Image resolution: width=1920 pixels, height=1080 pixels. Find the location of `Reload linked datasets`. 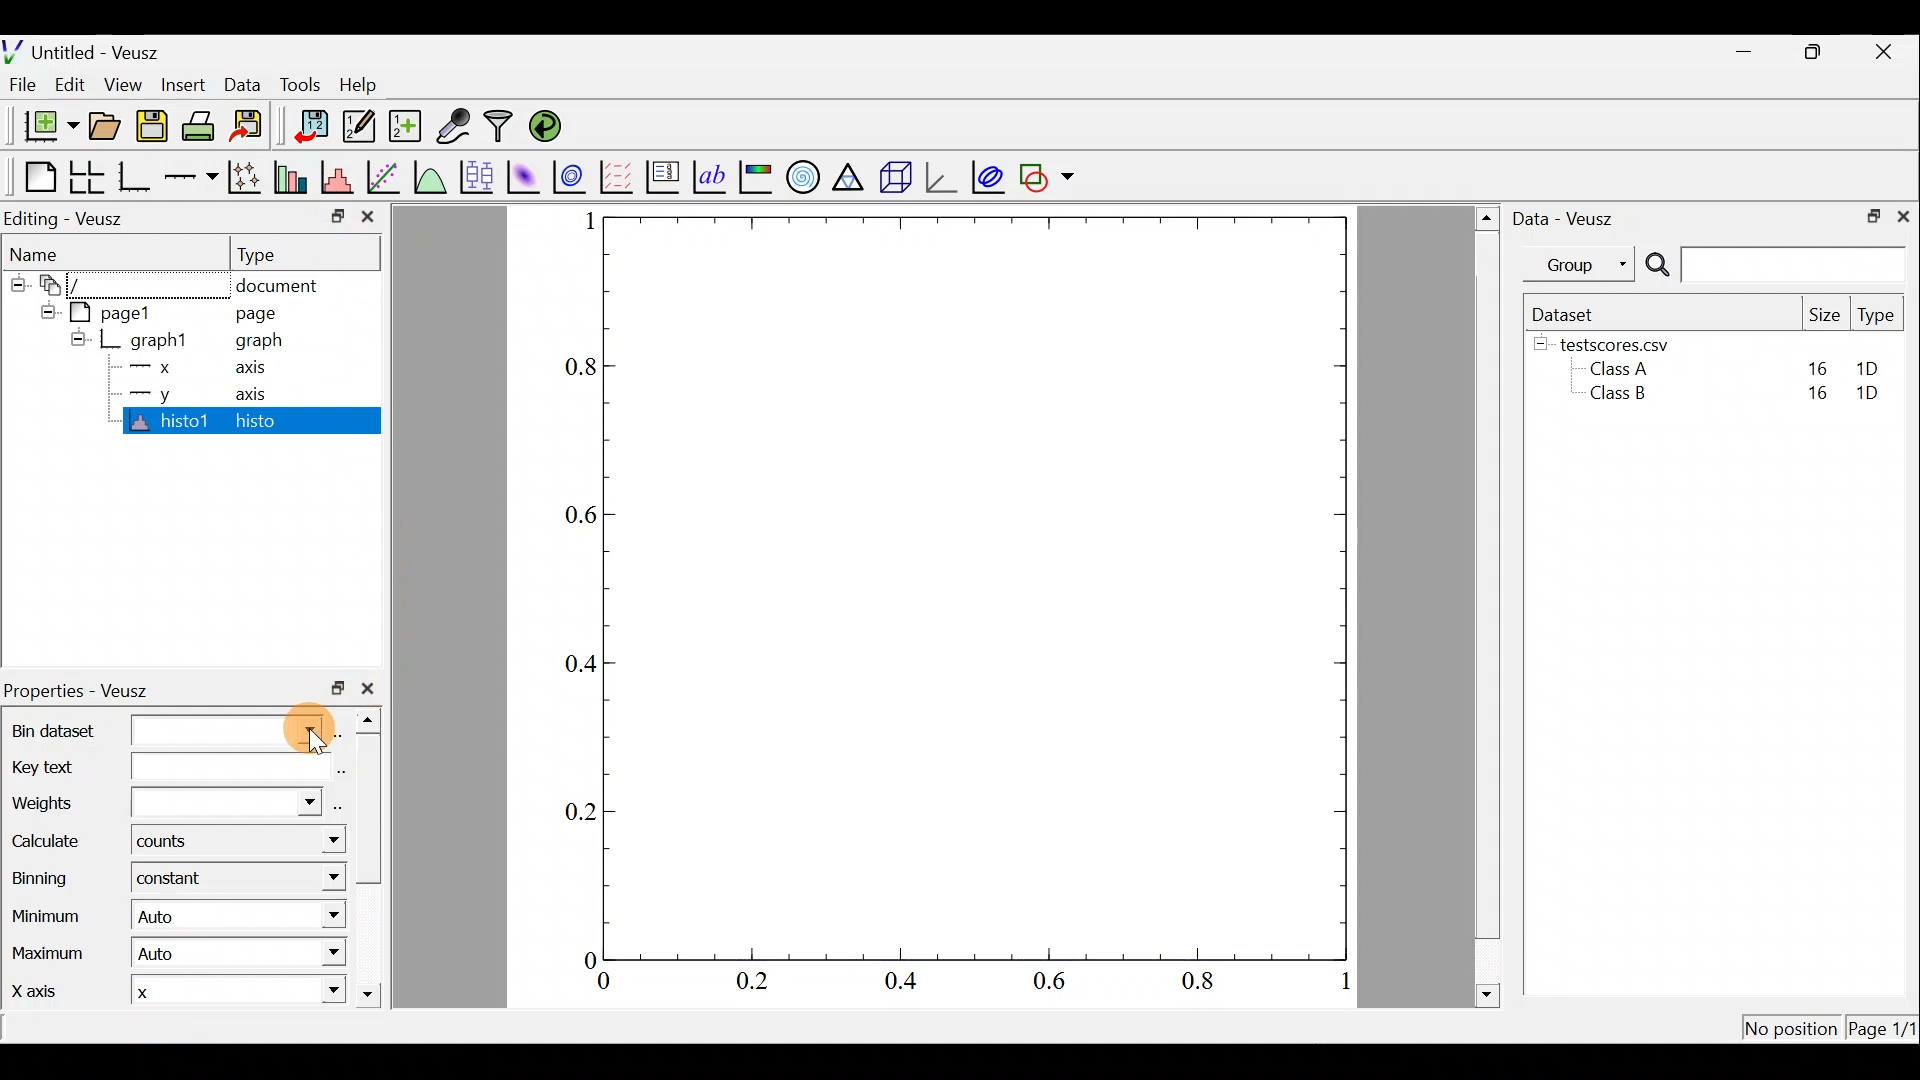

Reload linked datasets is located at coordinates (547, 127).